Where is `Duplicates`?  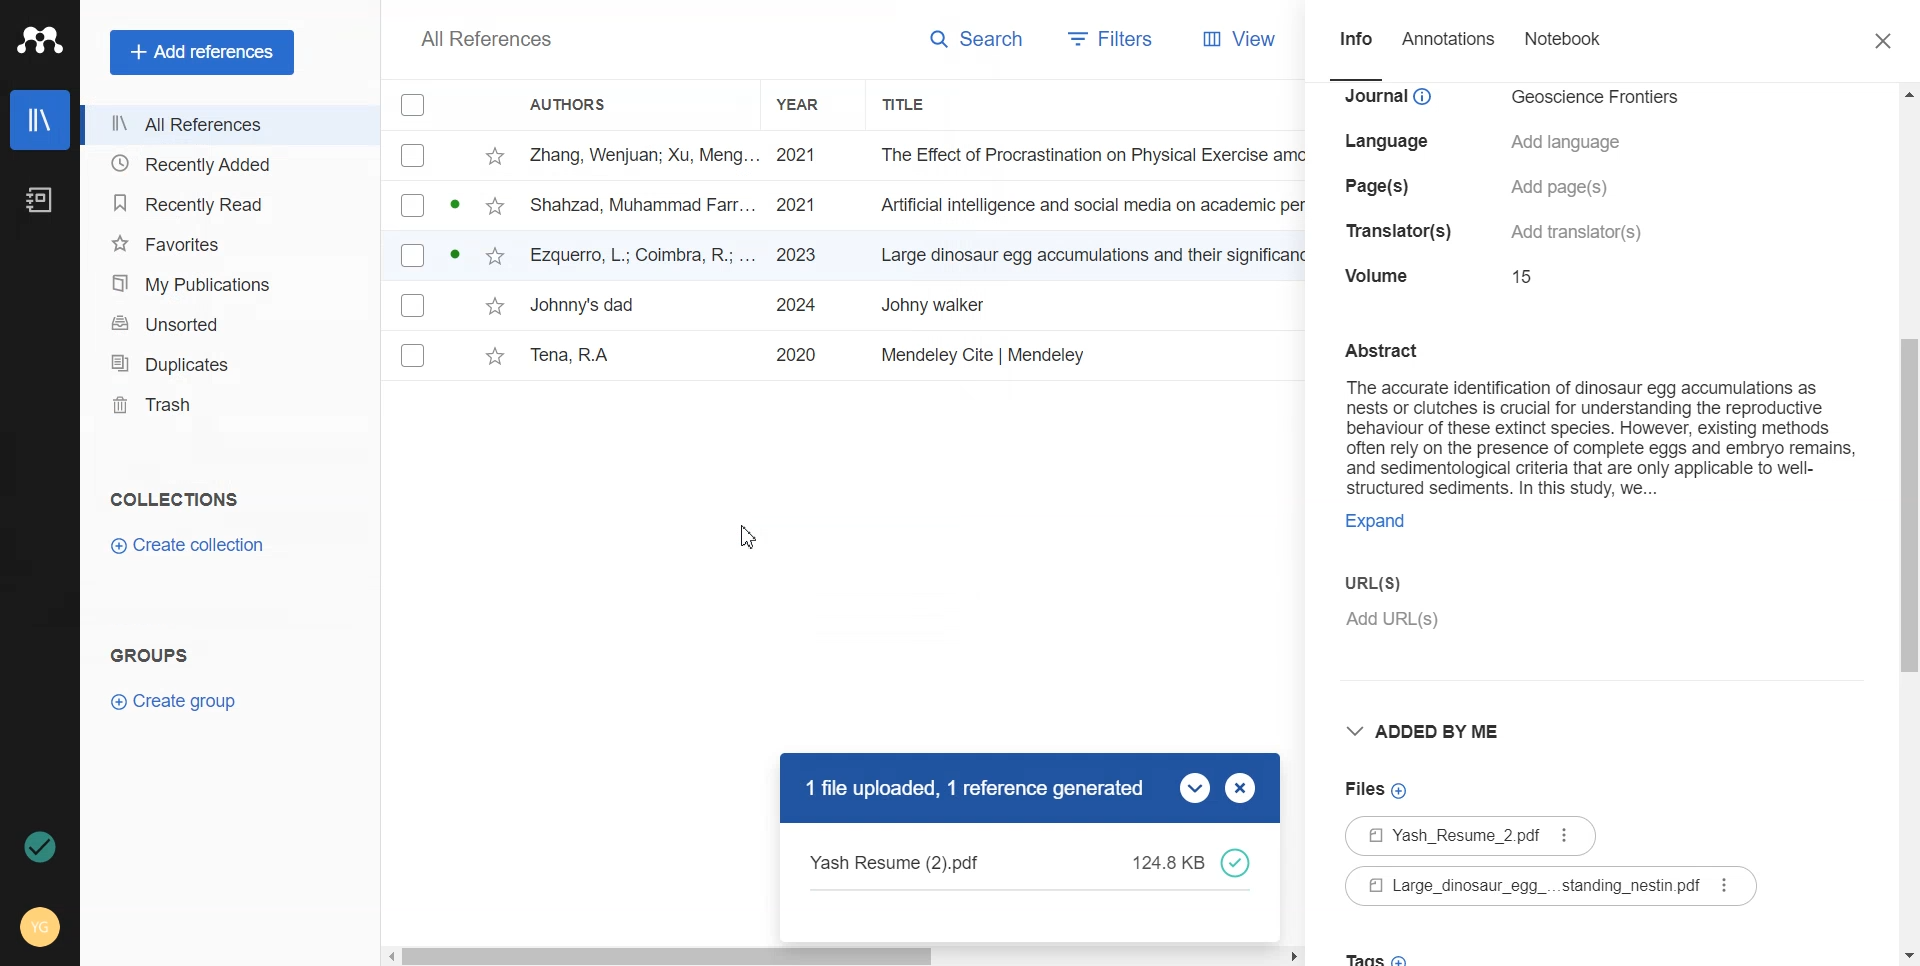 Duplicates is located at coordinates (228, 363).